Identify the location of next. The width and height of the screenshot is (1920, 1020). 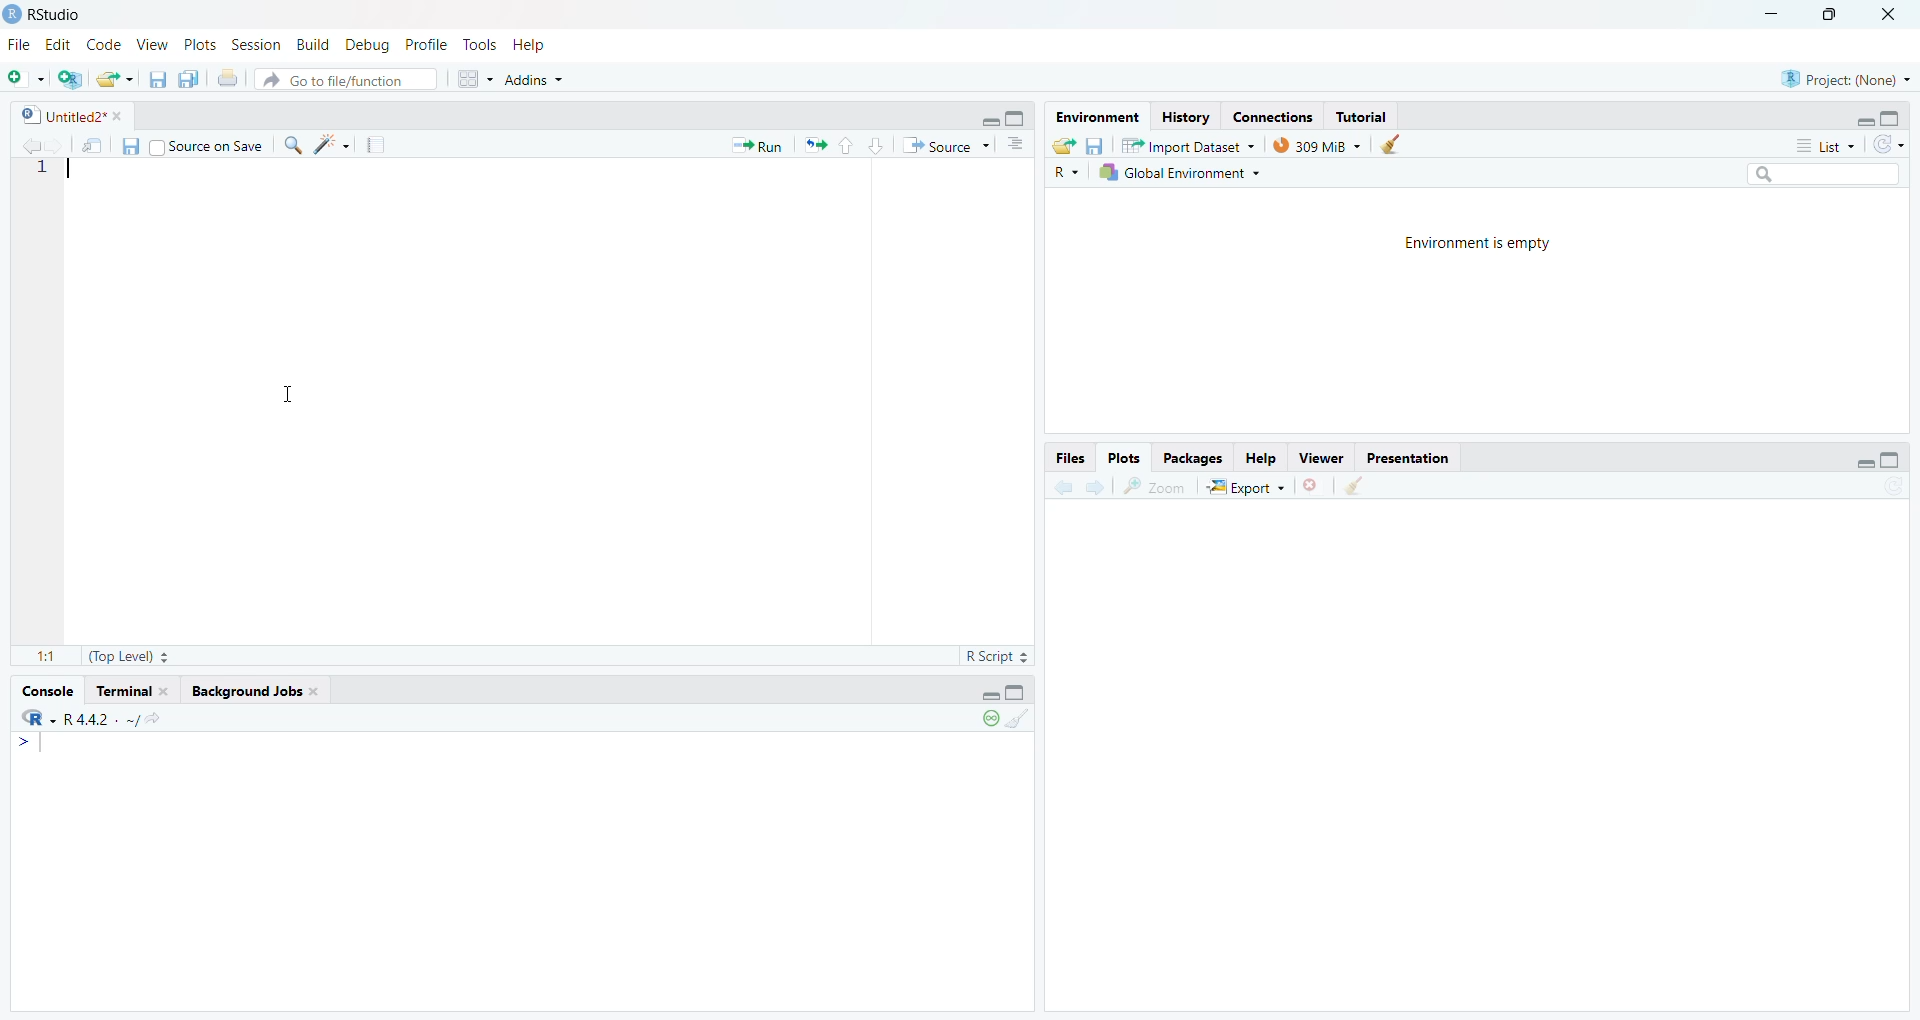
(1098, 489).